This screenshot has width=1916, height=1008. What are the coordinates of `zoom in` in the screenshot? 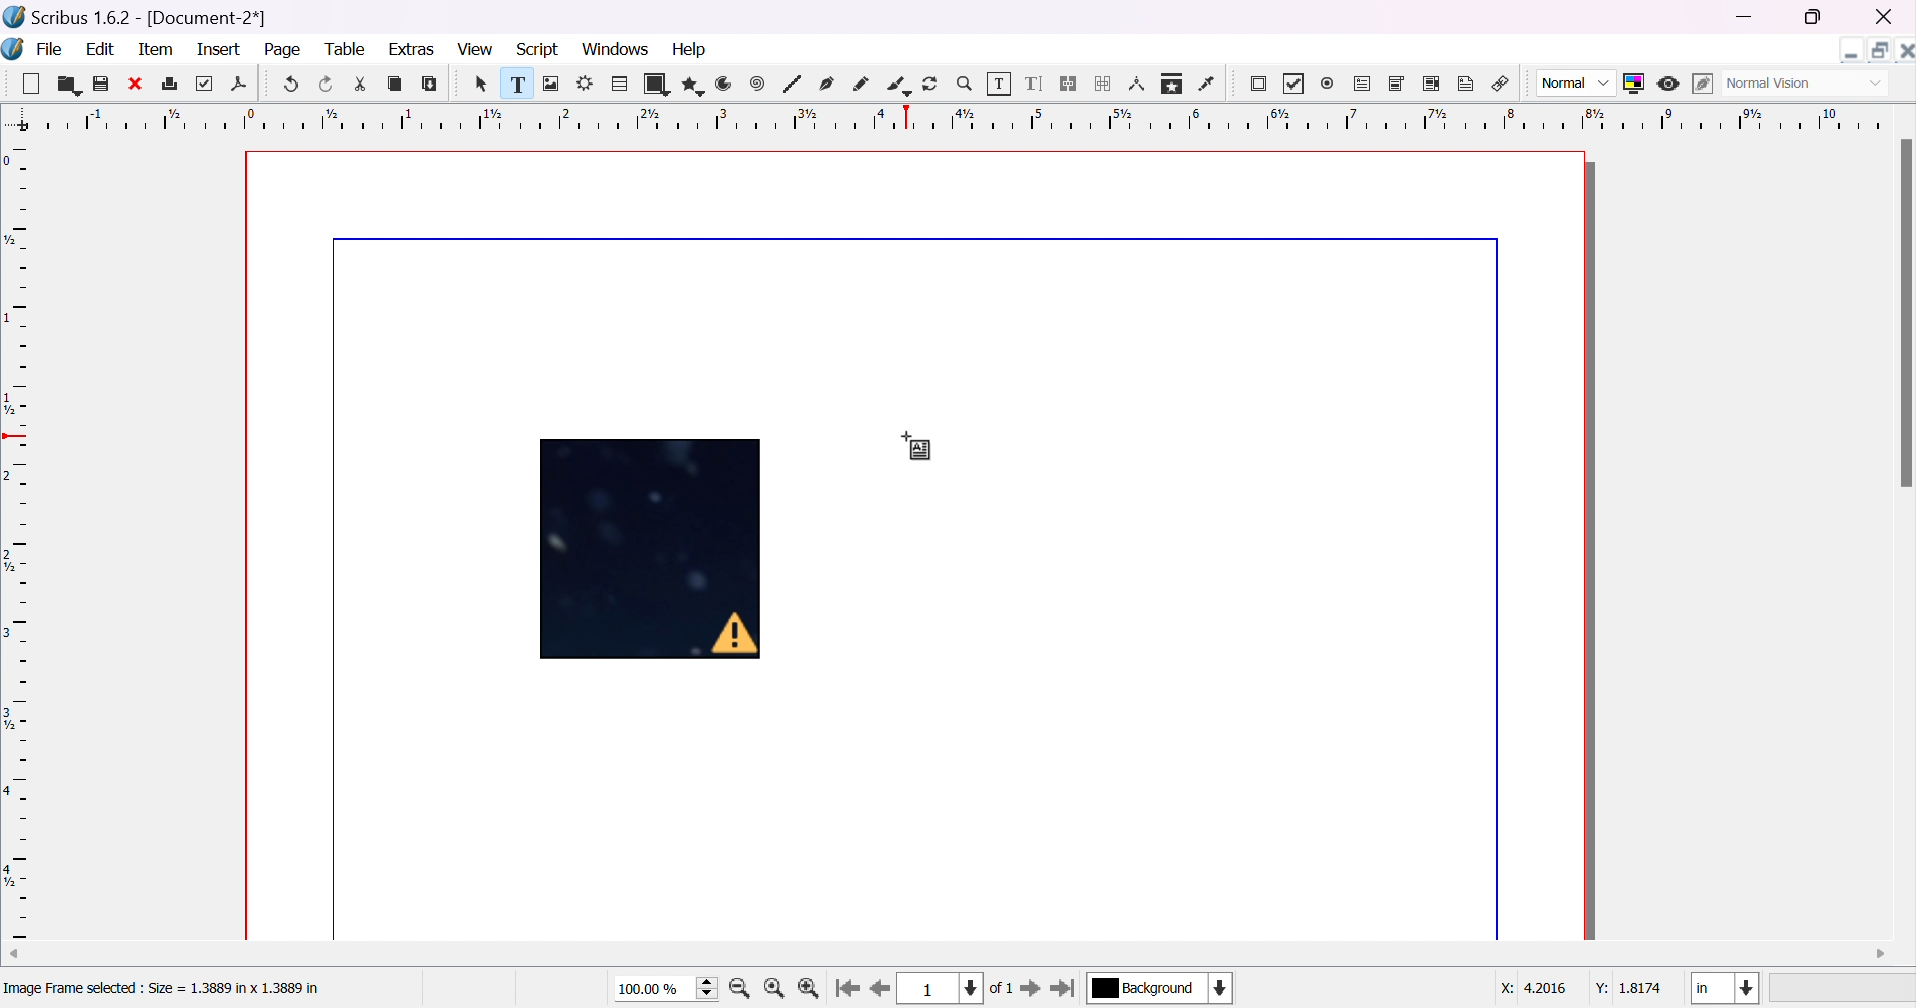 It's located at (740, 989).